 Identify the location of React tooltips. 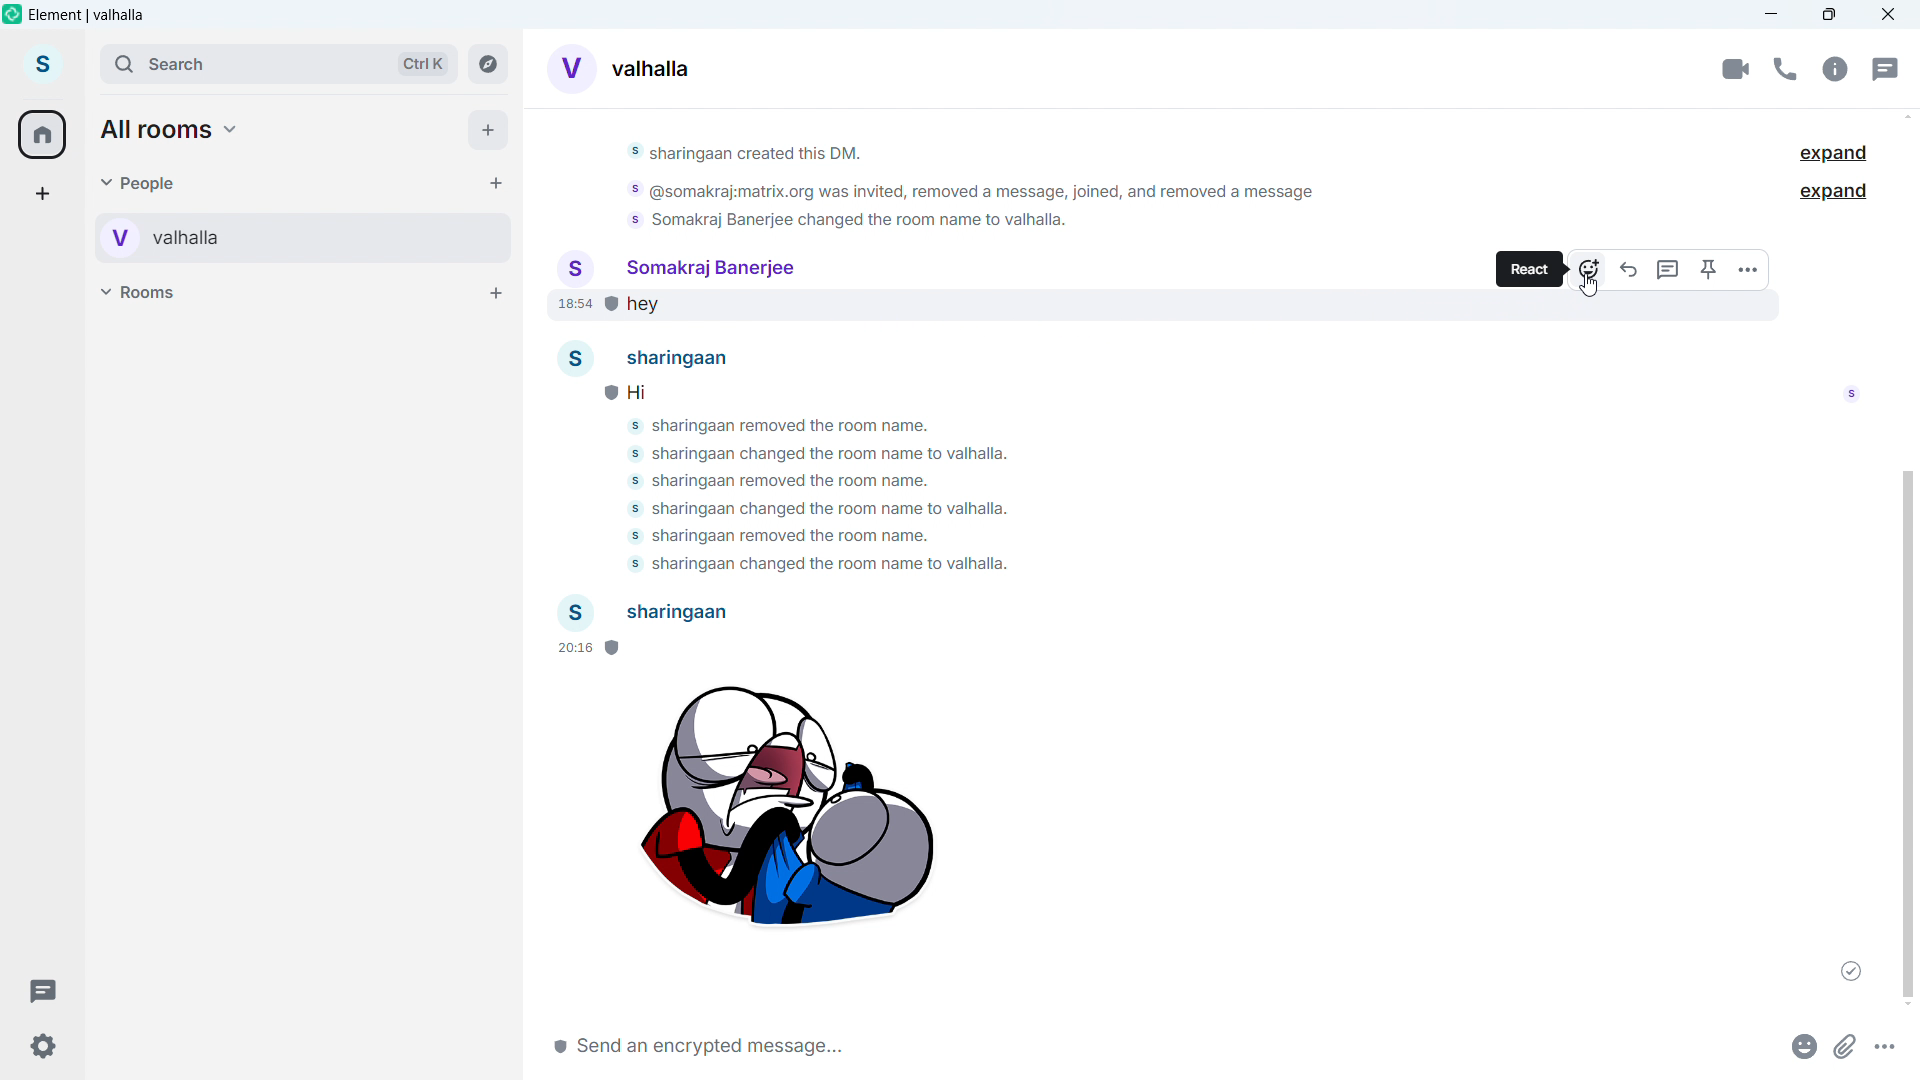
(1531, 270).